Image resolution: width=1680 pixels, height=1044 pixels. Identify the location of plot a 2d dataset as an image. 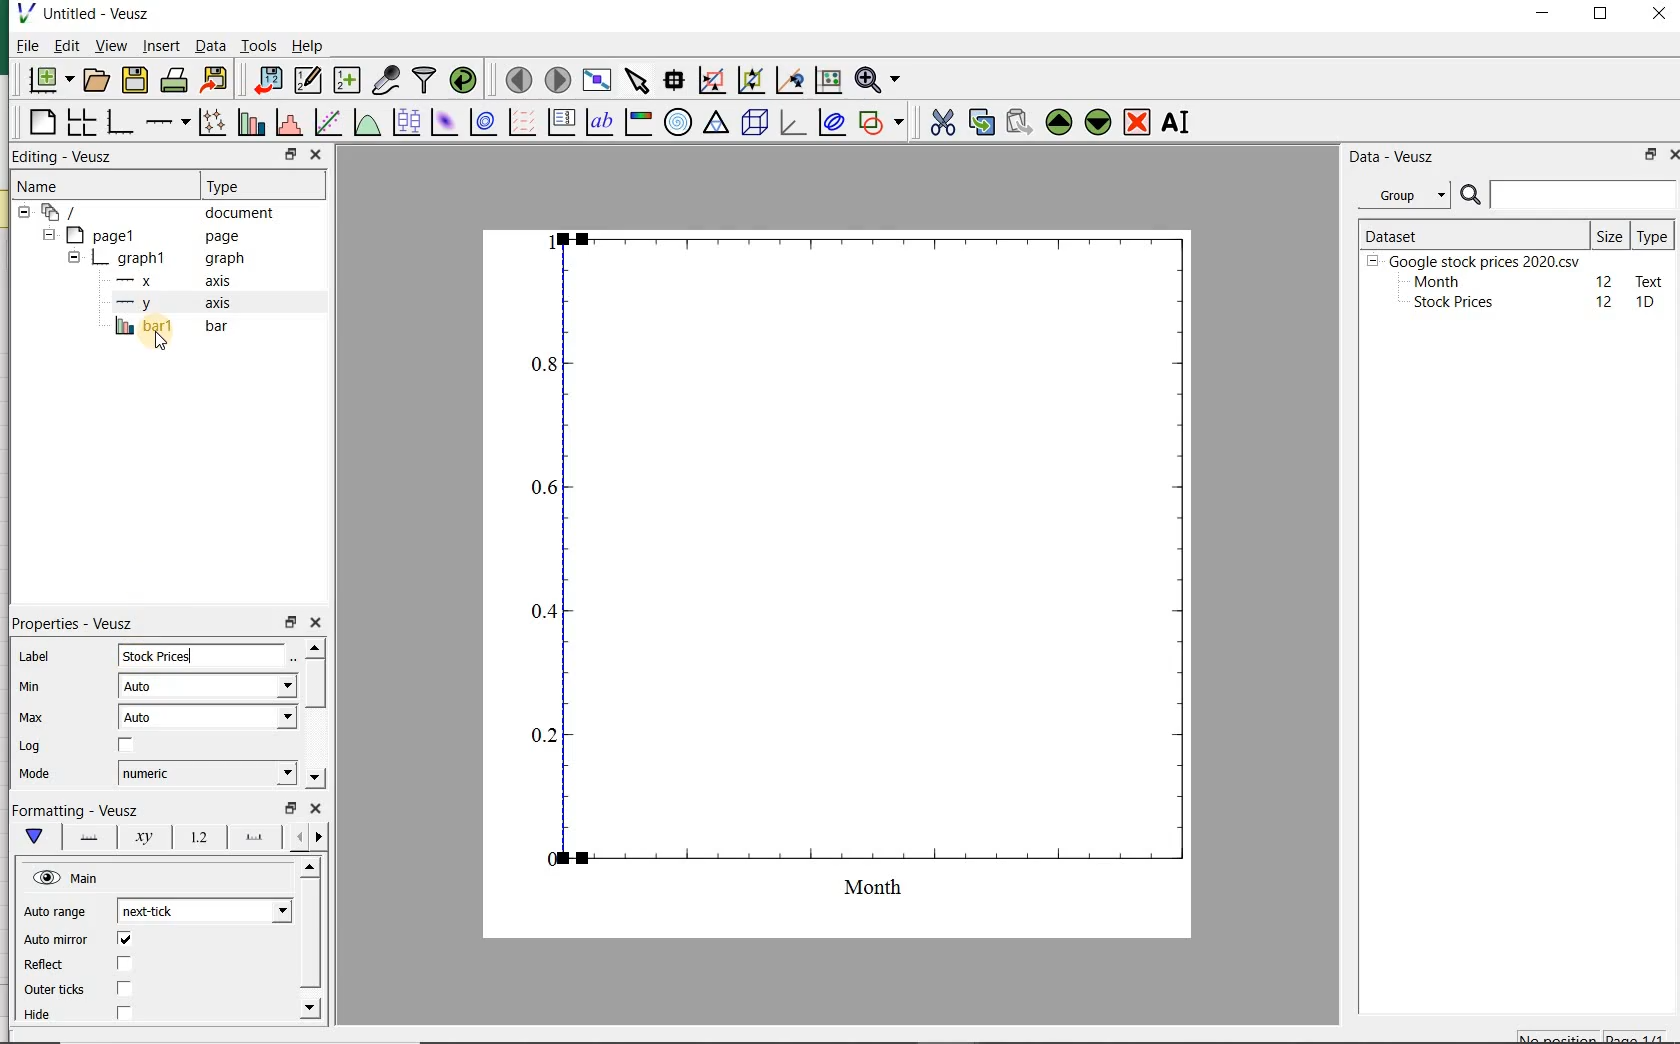
(442, 122).